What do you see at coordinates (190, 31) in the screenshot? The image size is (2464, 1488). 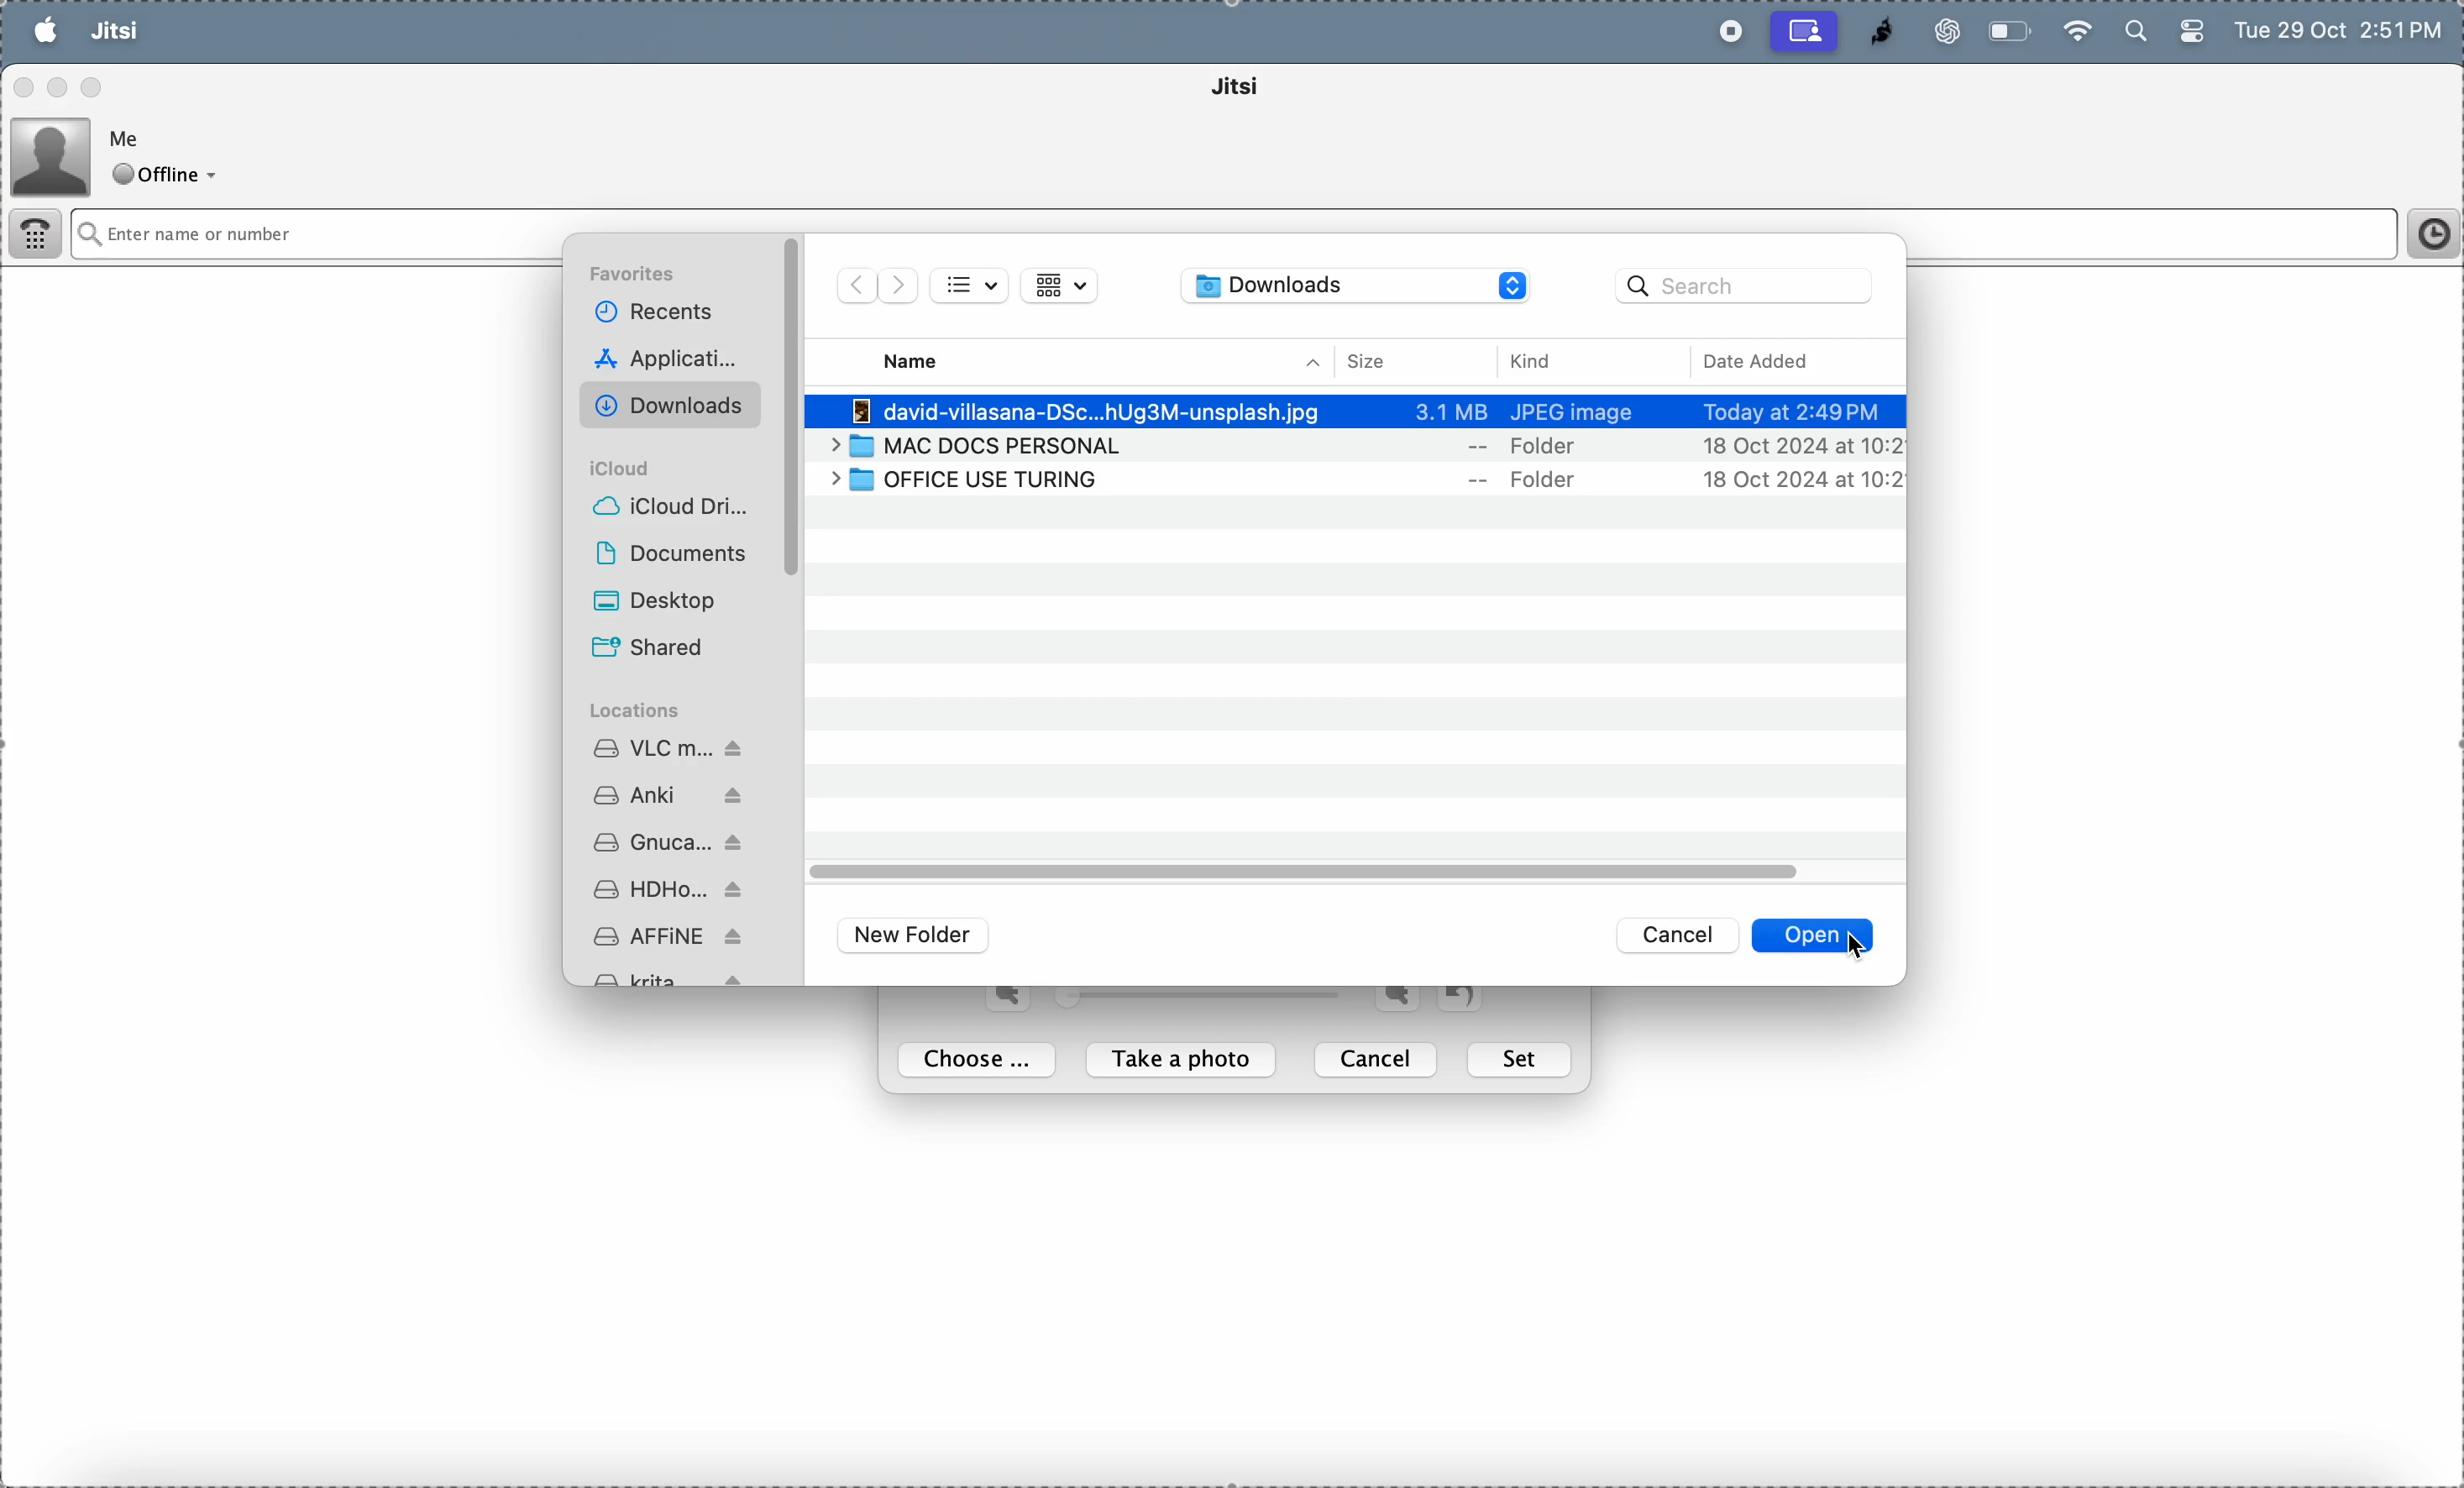 I see `file` at bounding box center [190, 31].